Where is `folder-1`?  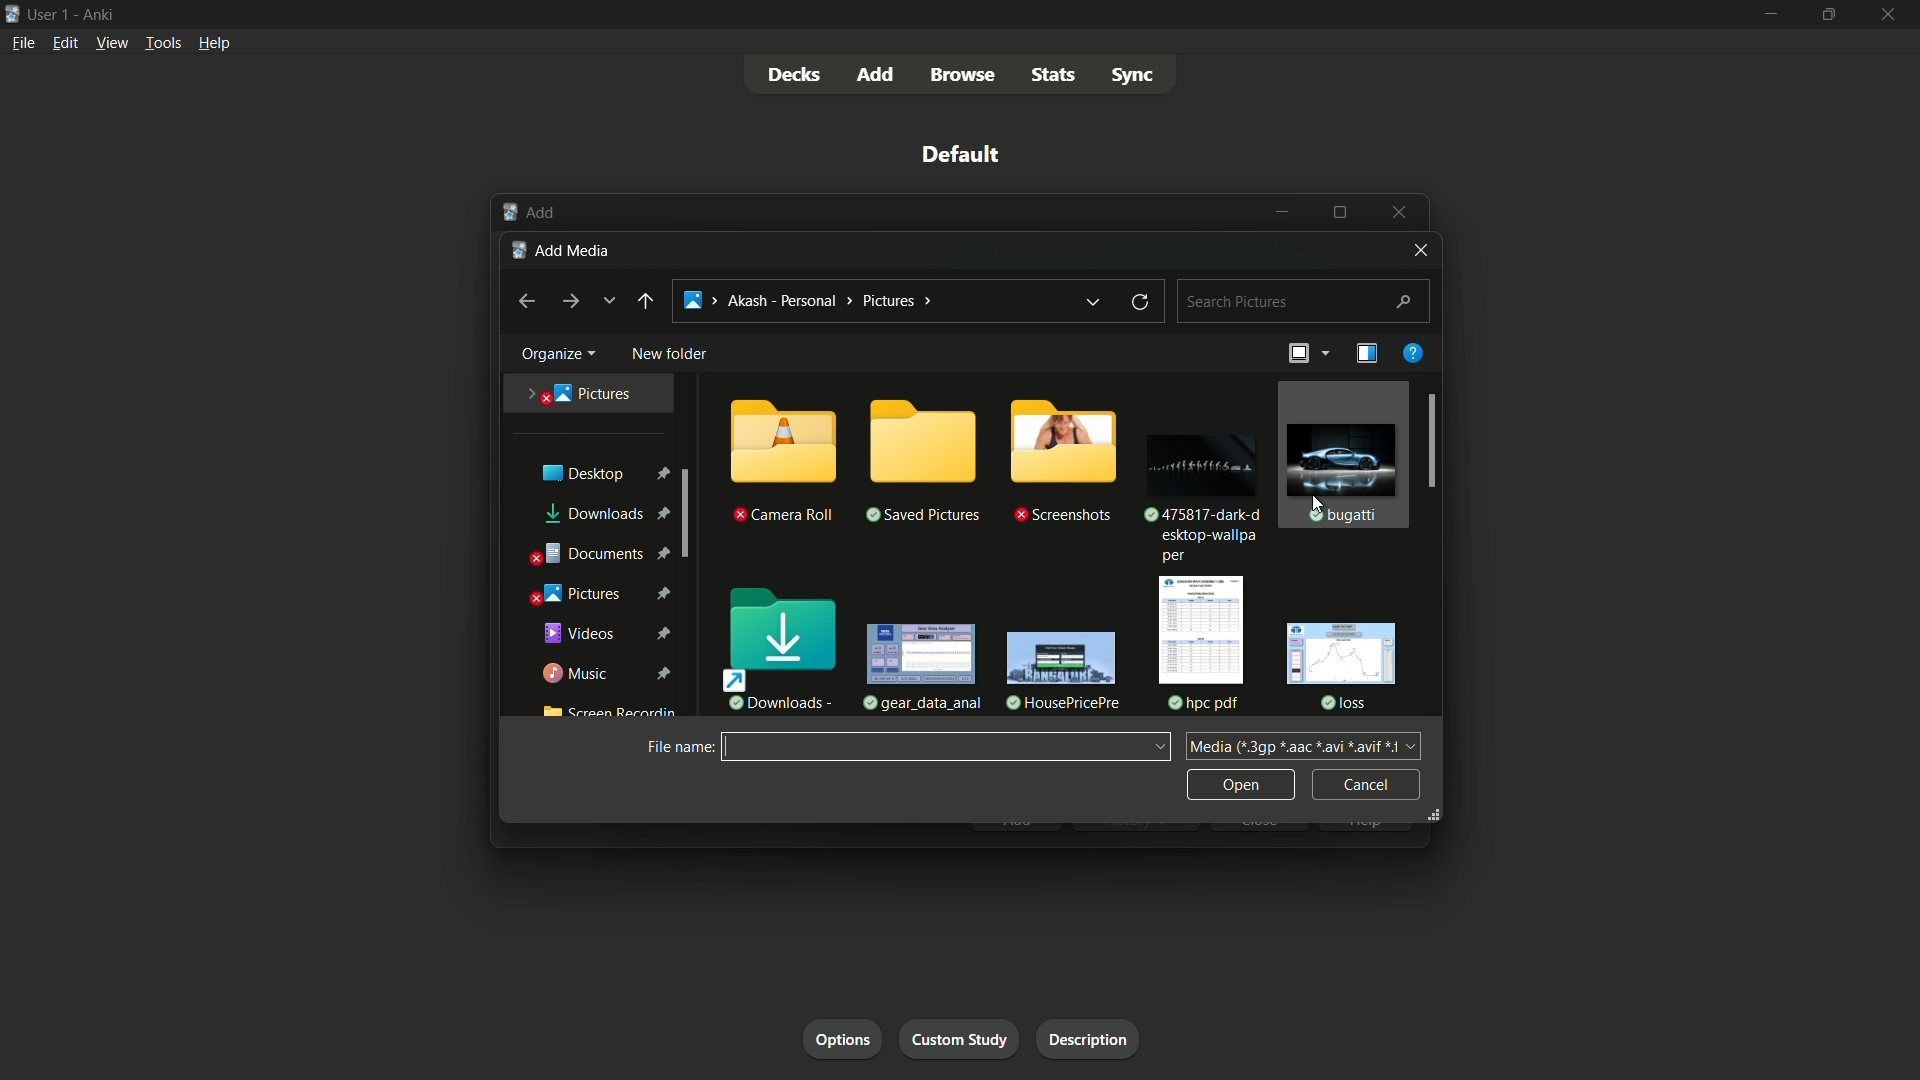 folder-1 is located at coordinates (782, 460).